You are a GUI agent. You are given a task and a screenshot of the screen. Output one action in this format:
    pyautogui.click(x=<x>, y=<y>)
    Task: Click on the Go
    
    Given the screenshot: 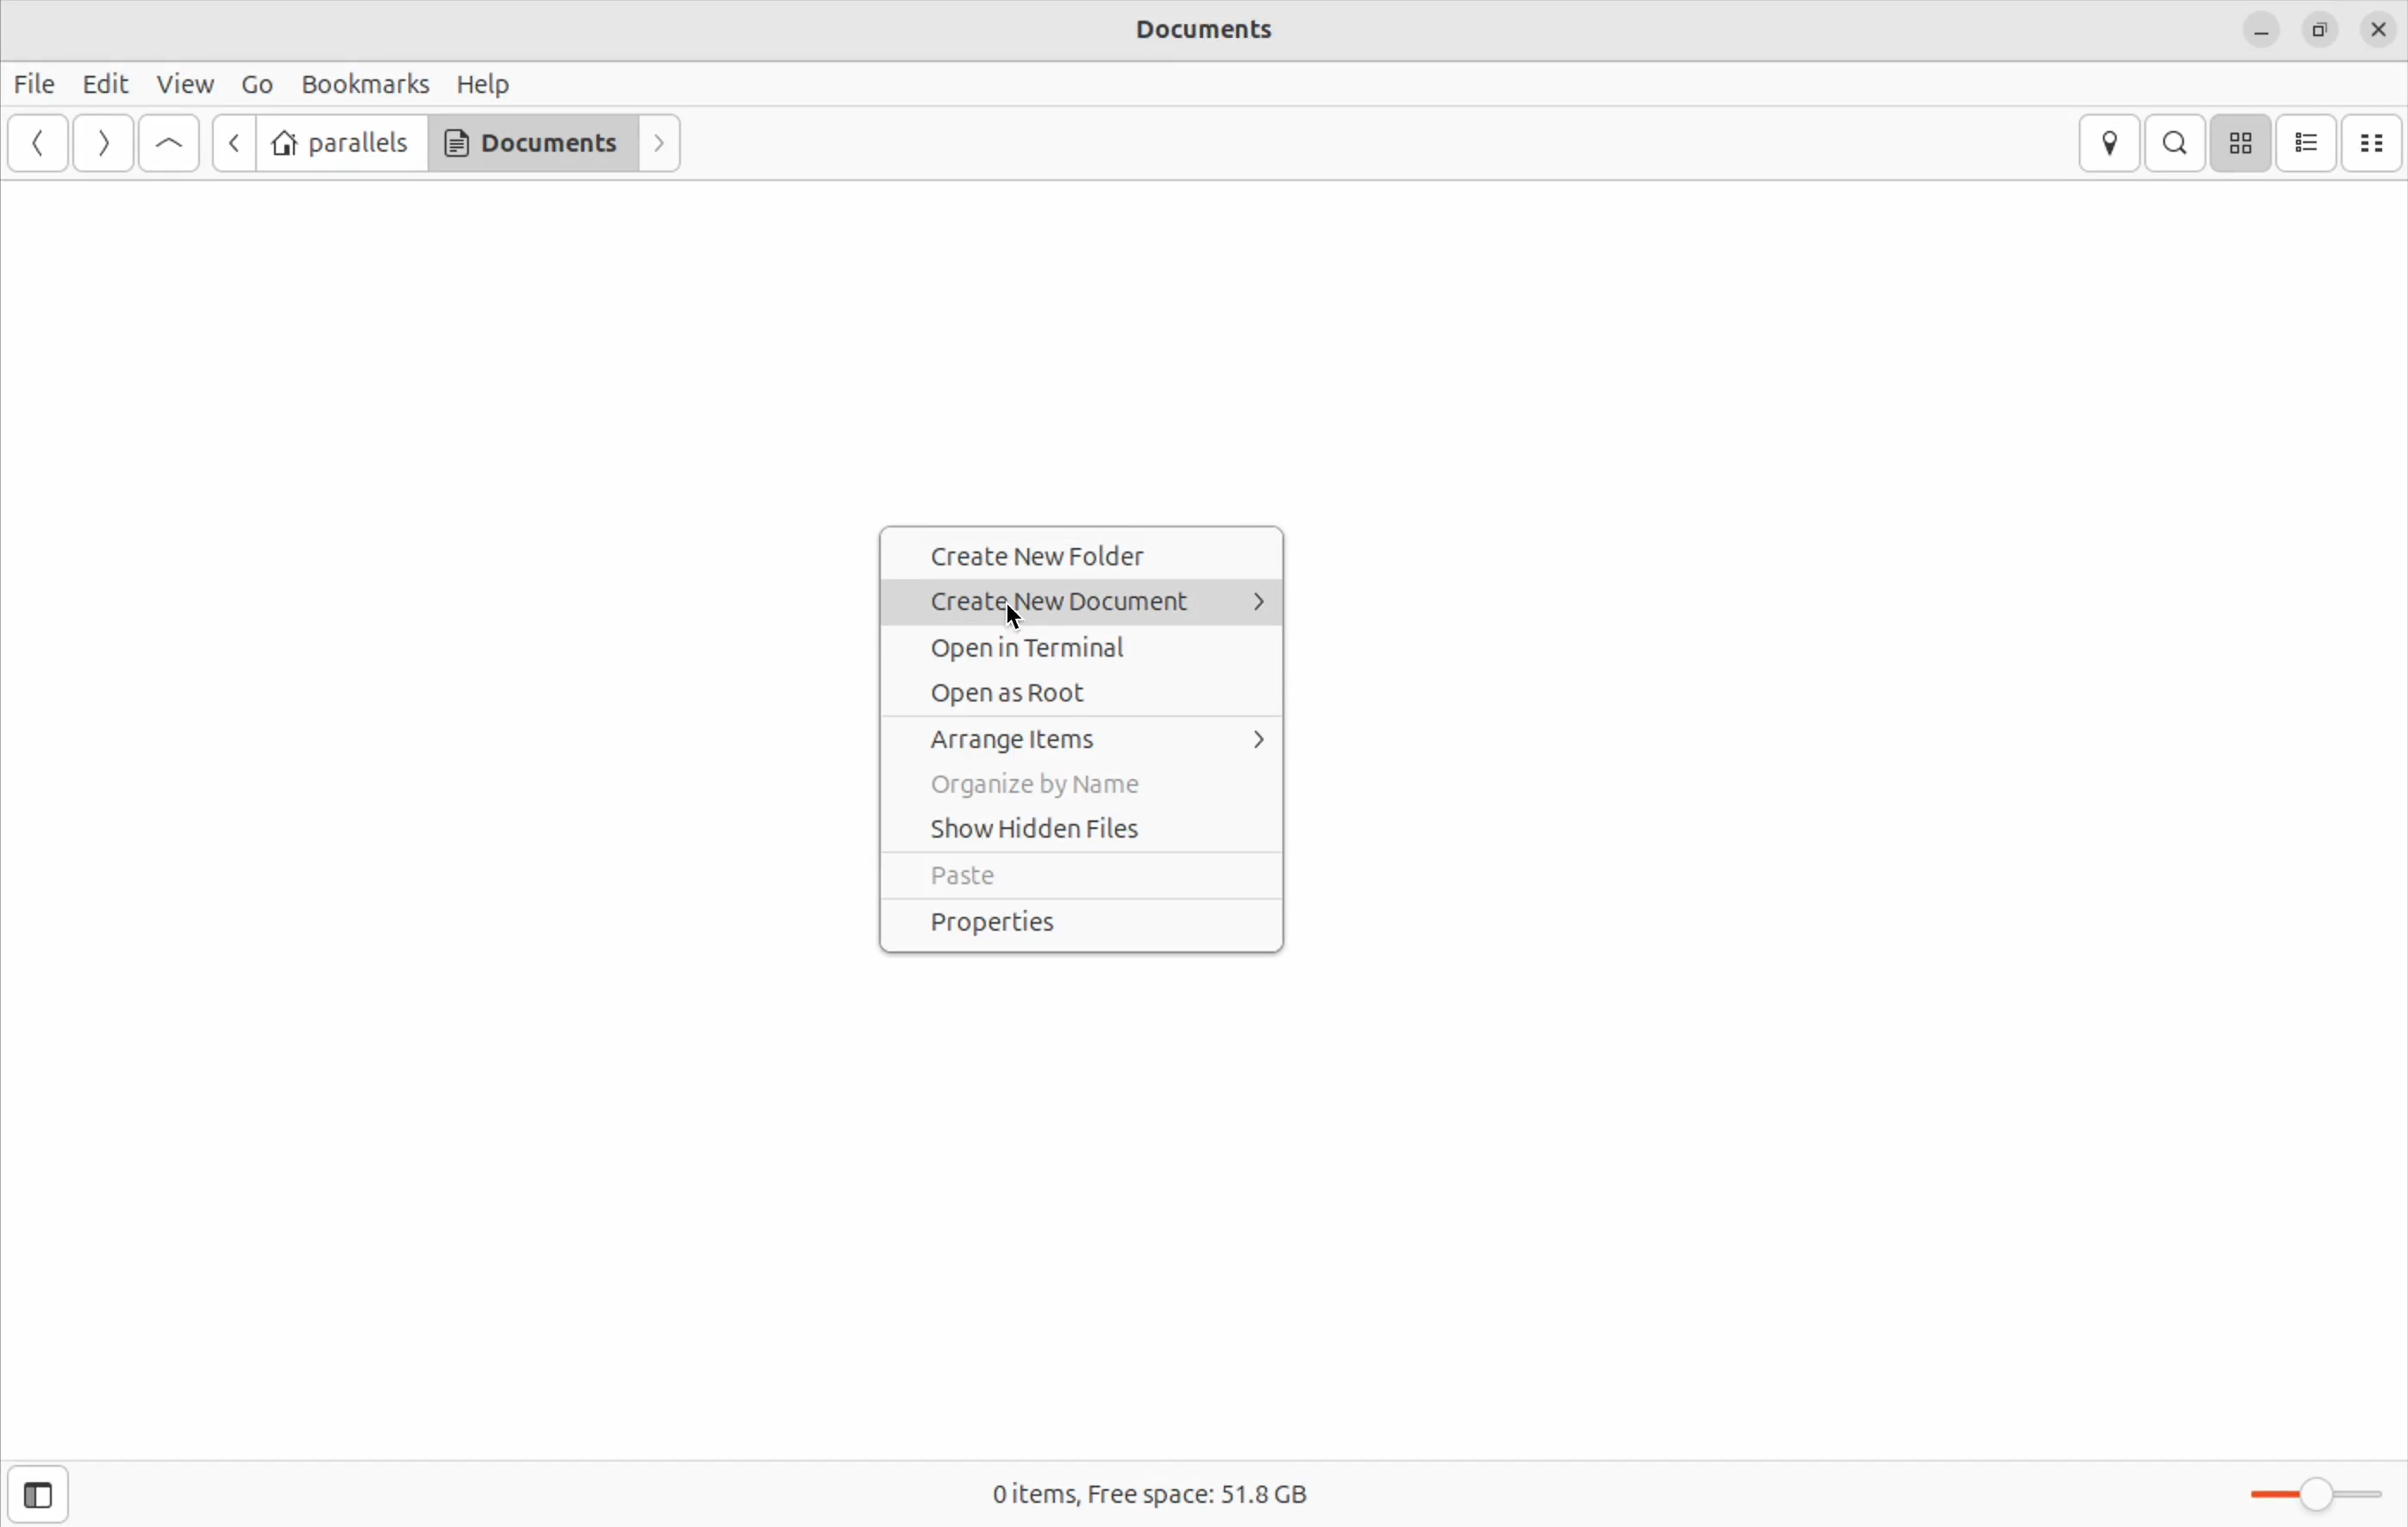 What is the action you would take?
    pyautogui.click(x=255, y=85)
    